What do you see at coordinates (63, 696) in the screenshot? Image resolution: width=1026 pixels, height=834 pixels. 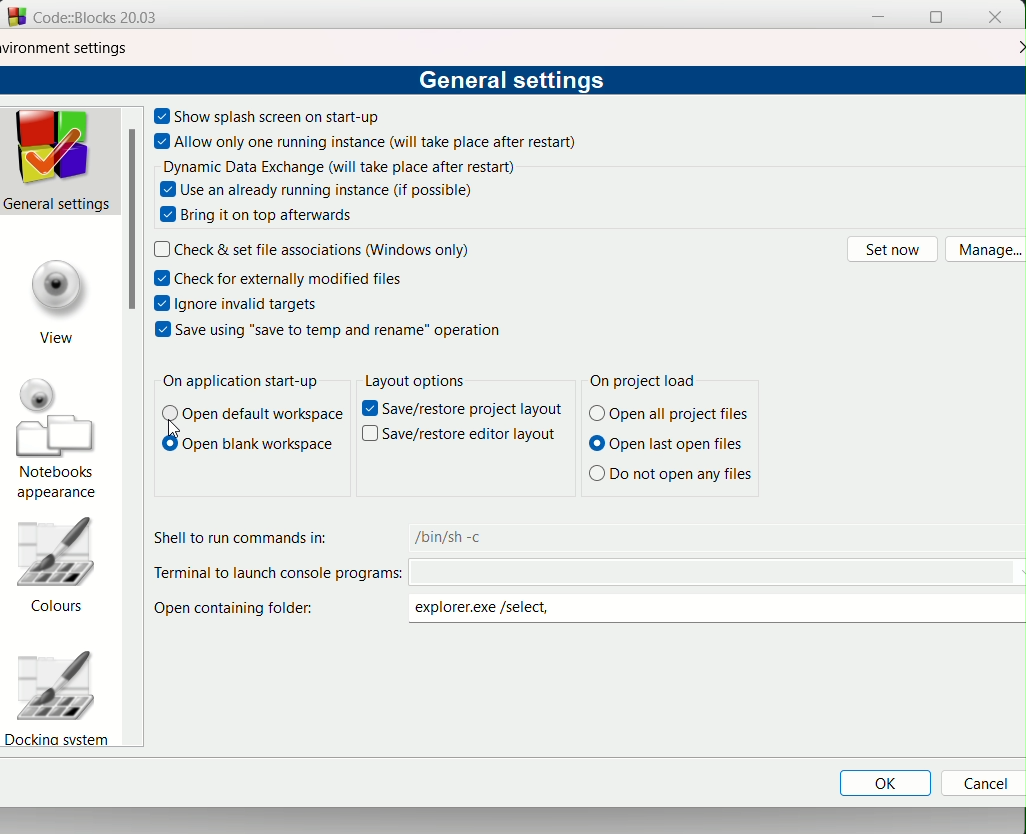 I see `Docking system` at bounding box center [63, 696].